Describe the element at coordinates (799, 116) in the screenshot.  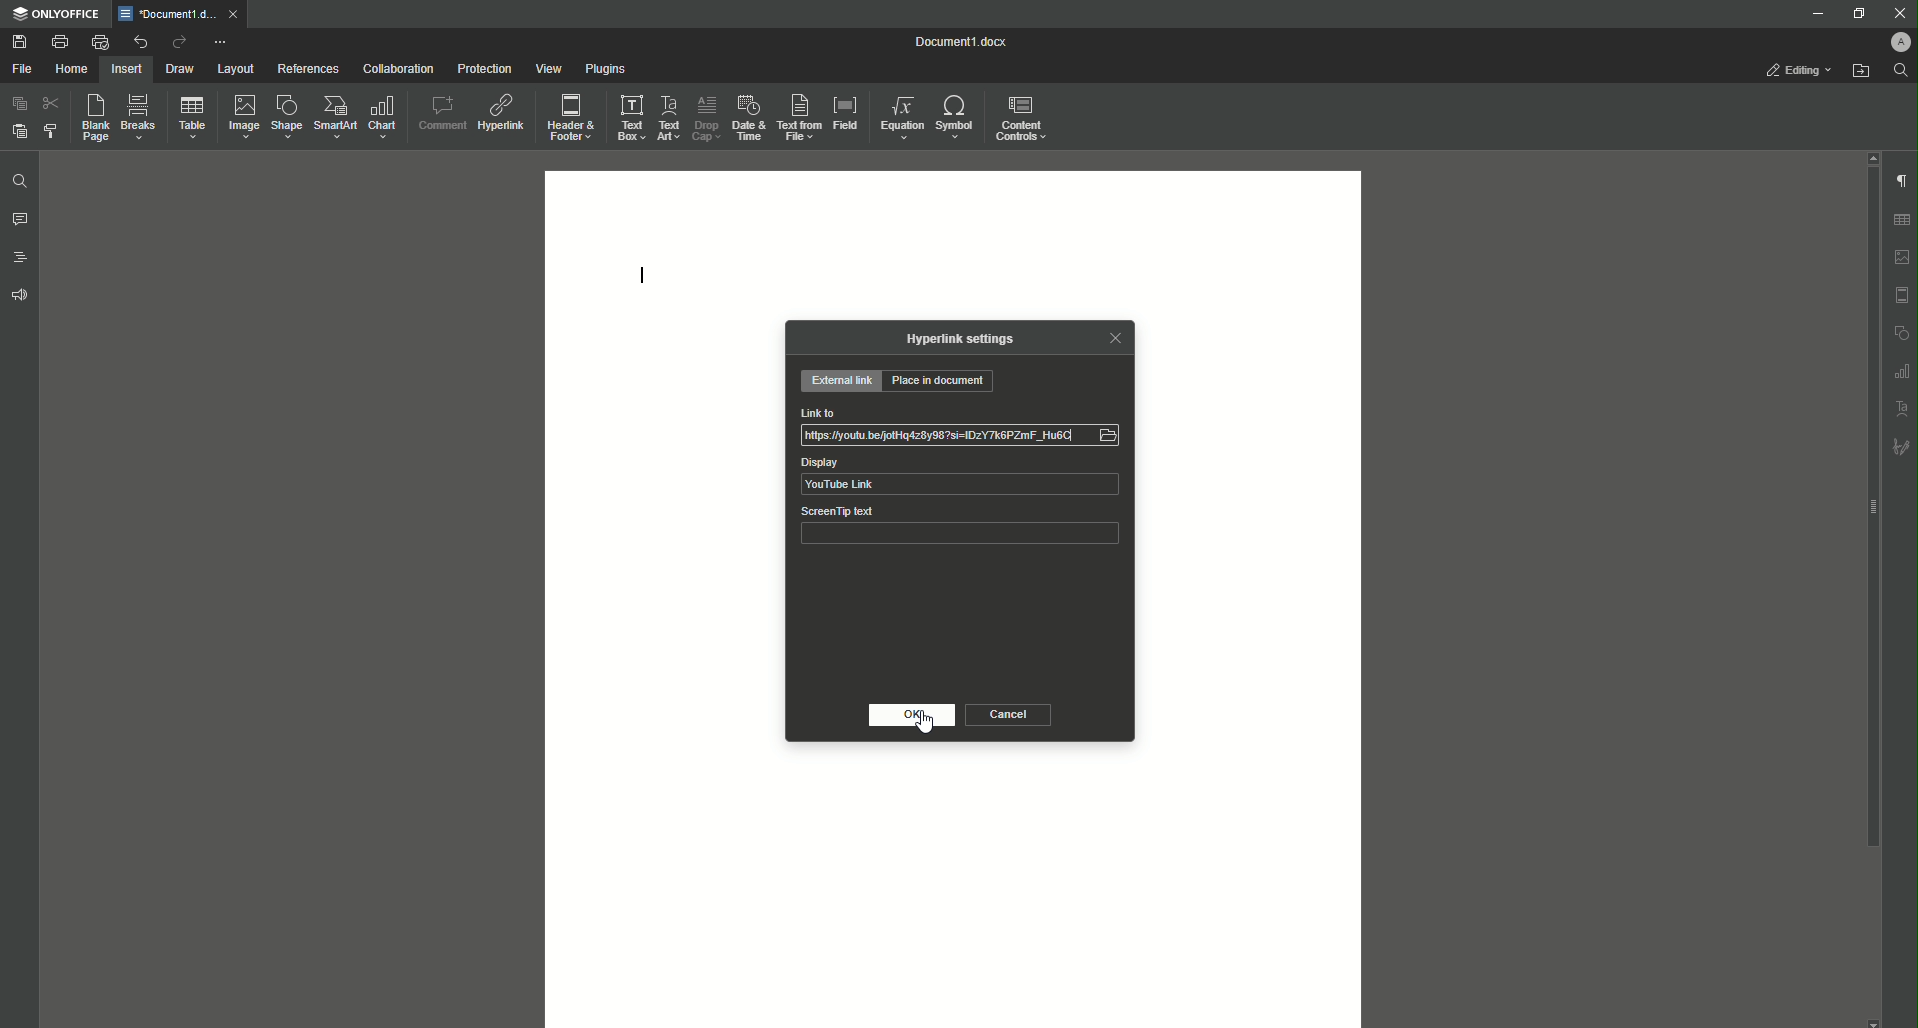
I see `Text From File` at that location.